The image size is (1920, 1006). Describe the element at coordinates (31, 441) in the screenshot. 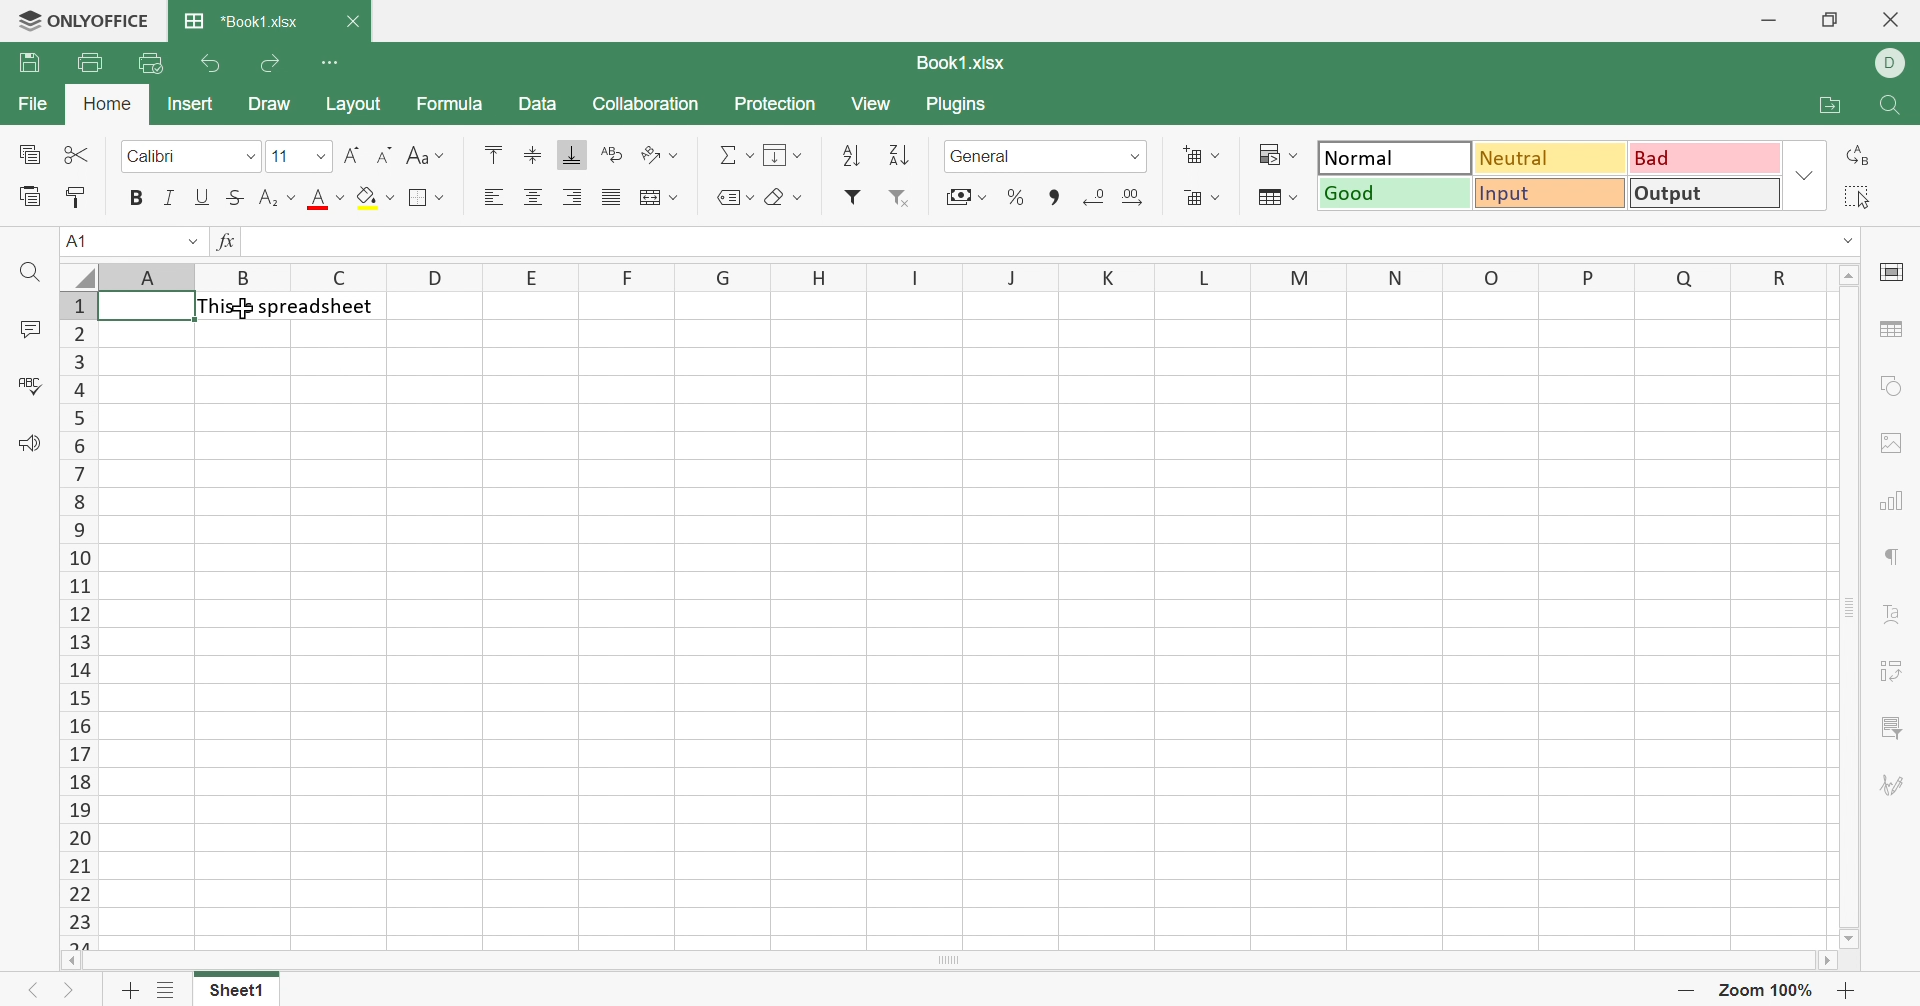

I see `Feedback & Support` at that location.